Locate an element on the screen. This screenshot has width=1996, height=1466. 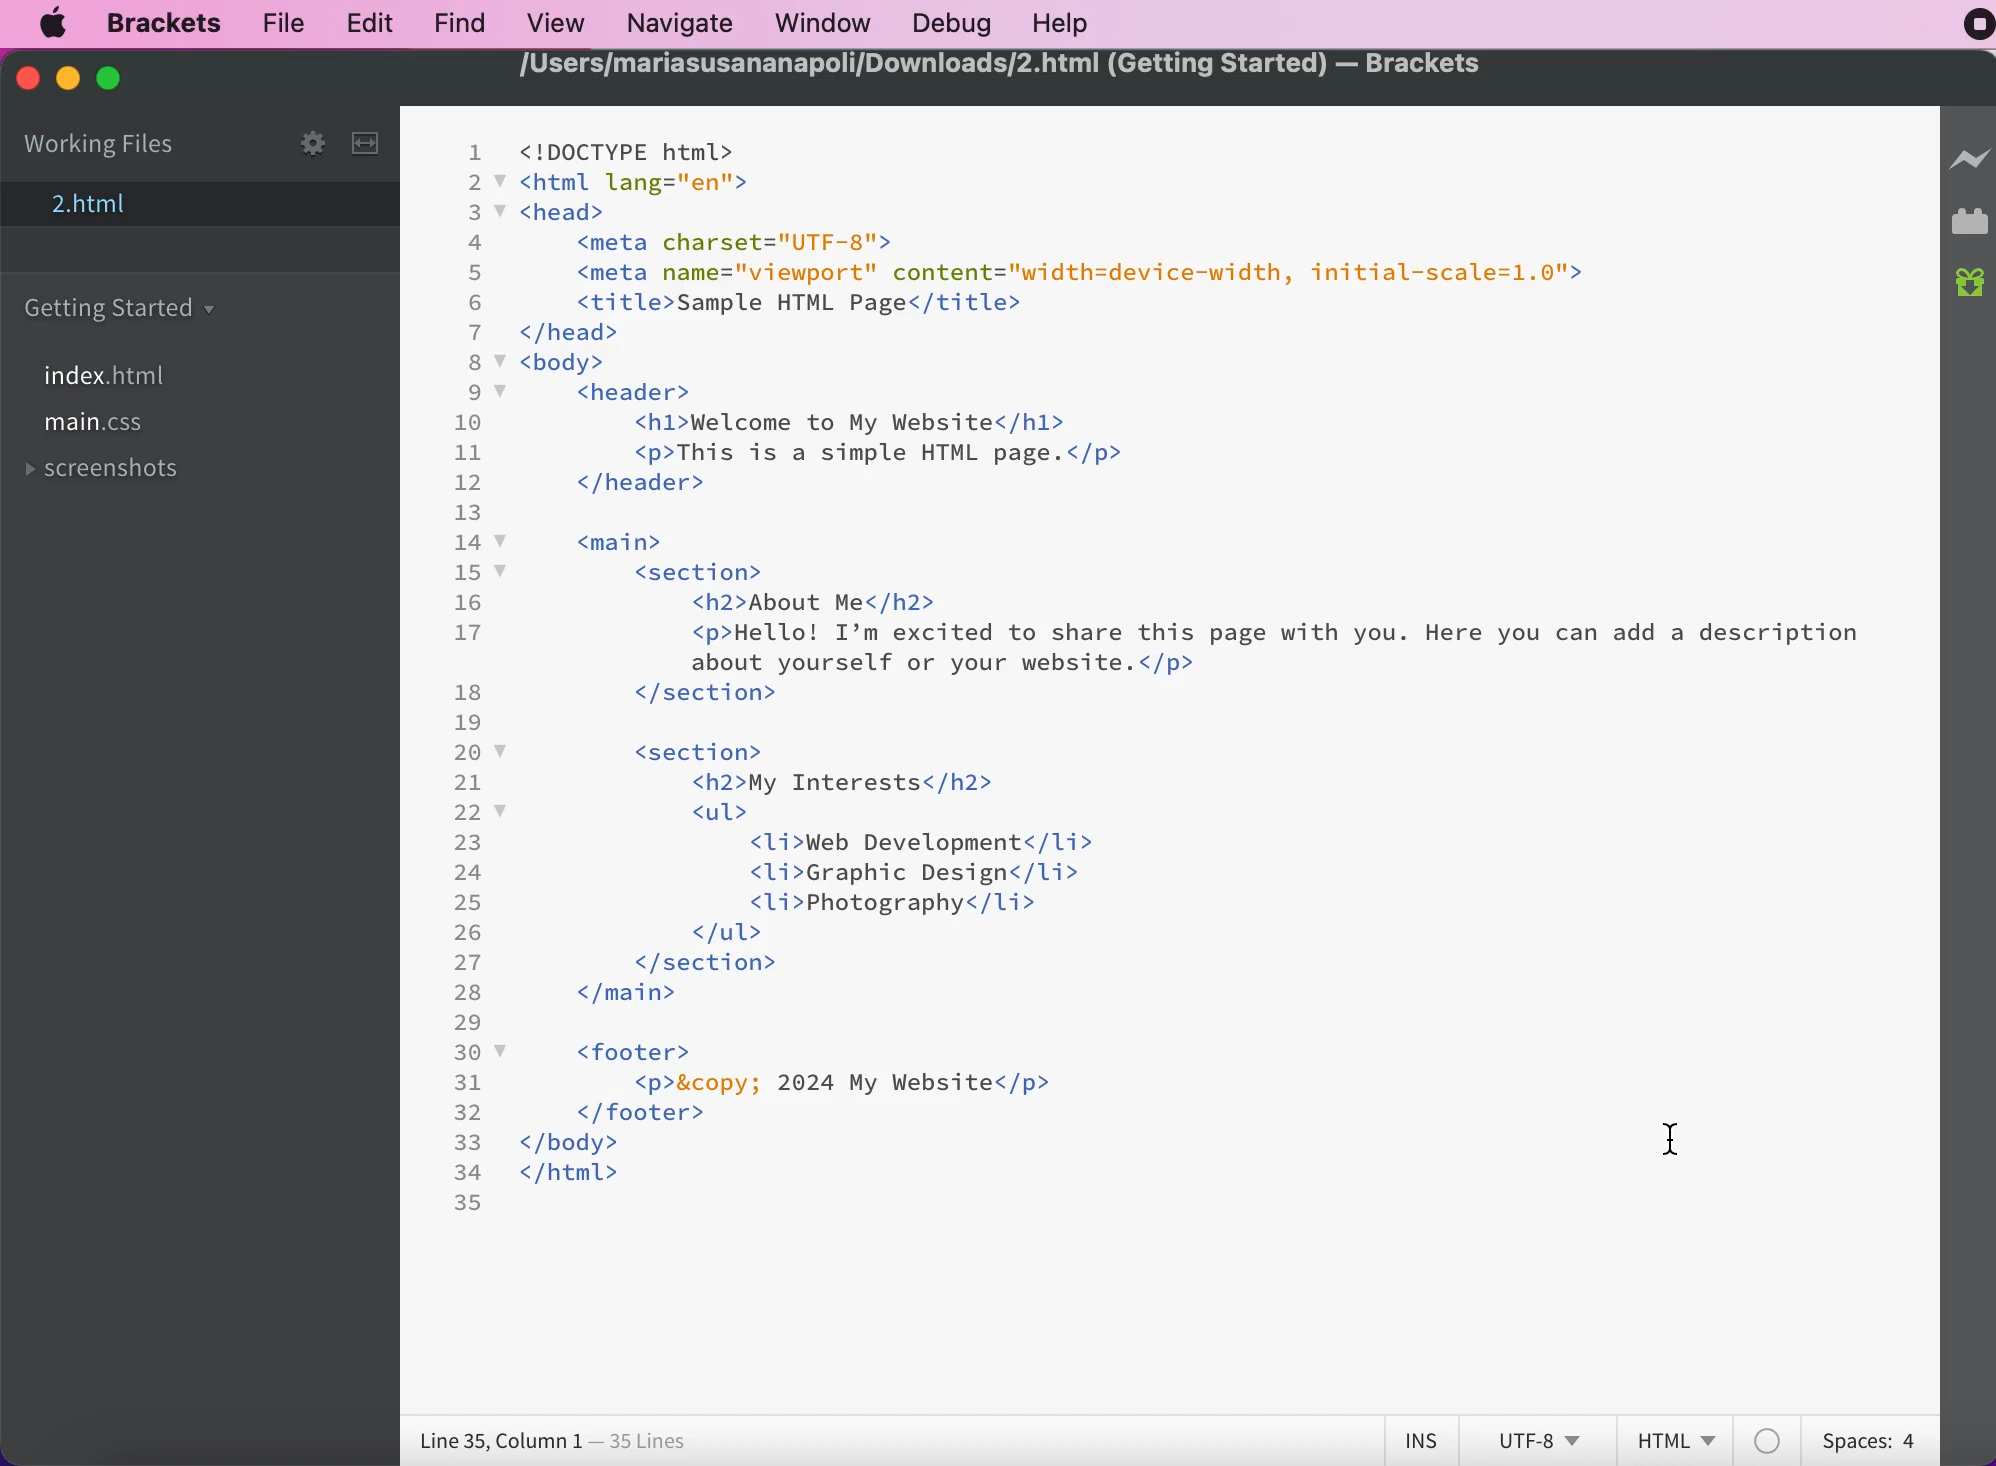
10 is located at coordinates (469, 422).